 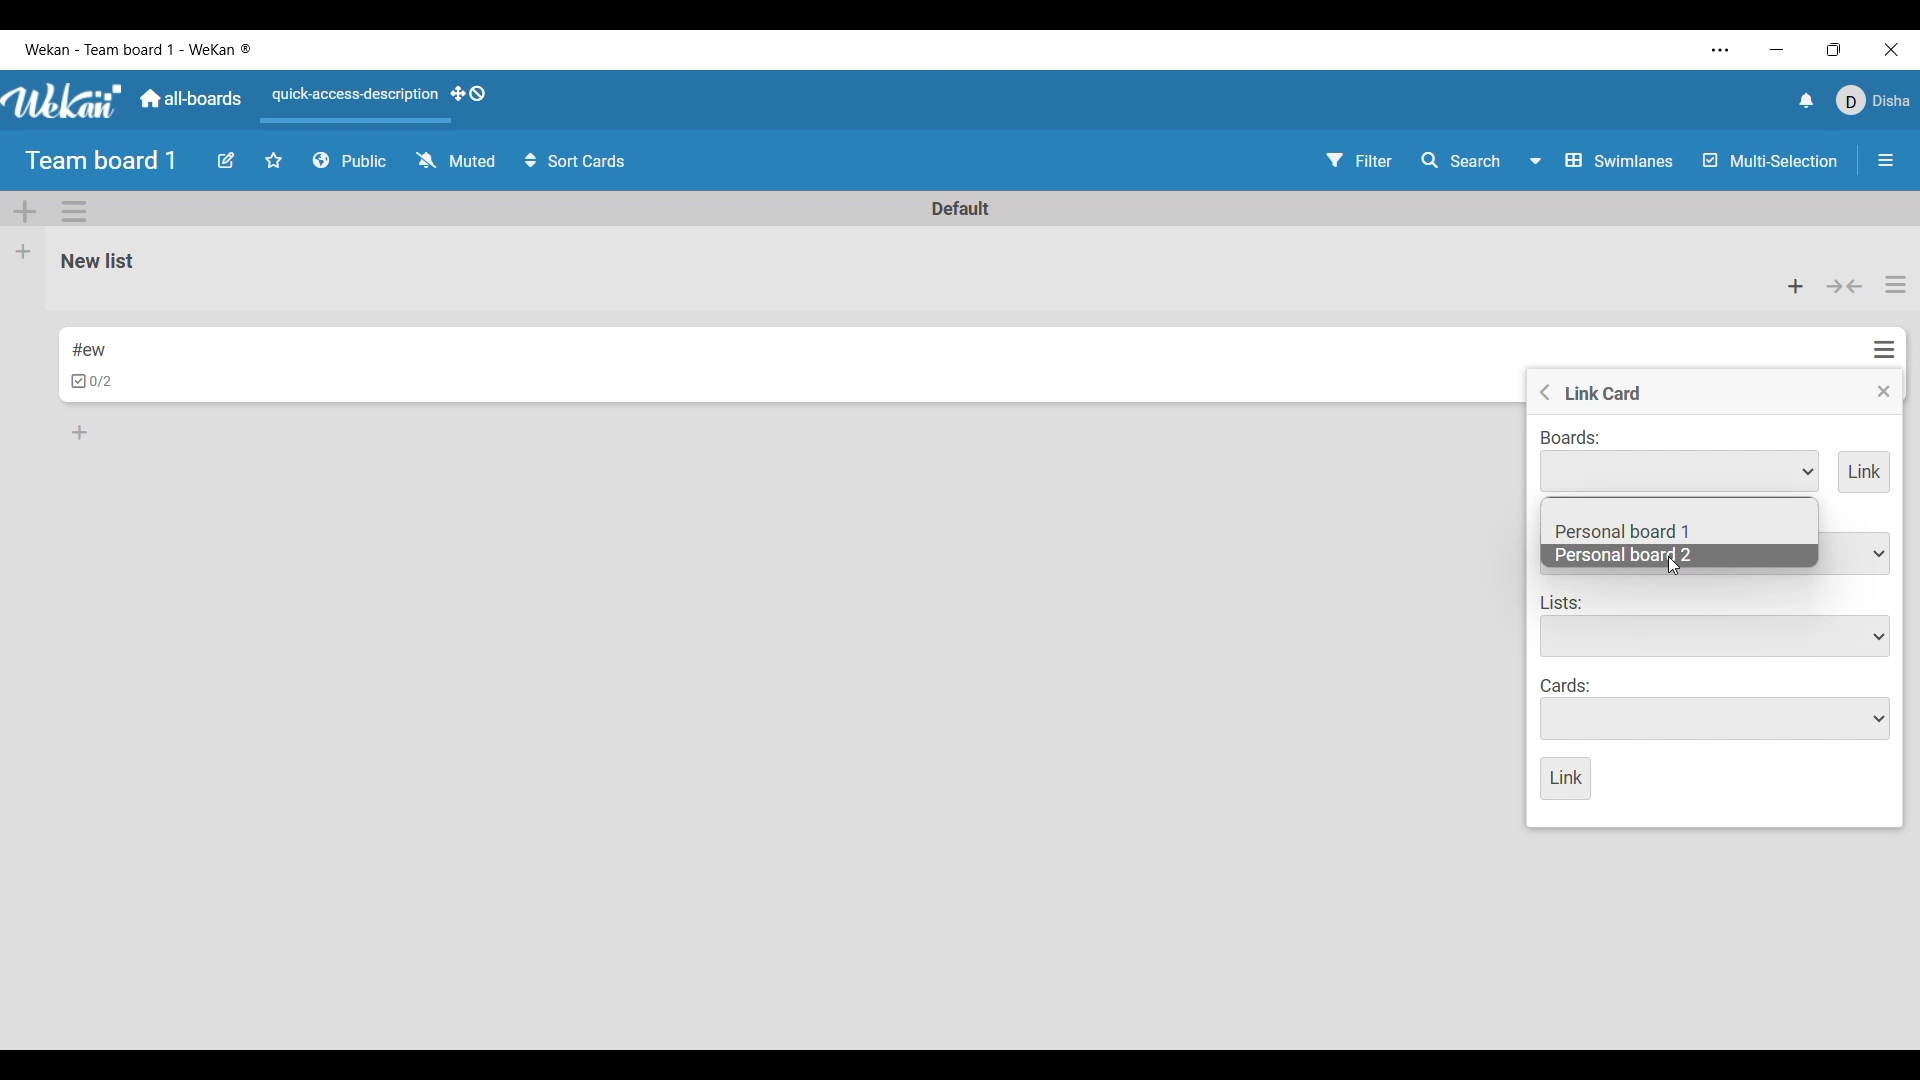 I want to click on Indicates list options, so click(x=1562, y=602).